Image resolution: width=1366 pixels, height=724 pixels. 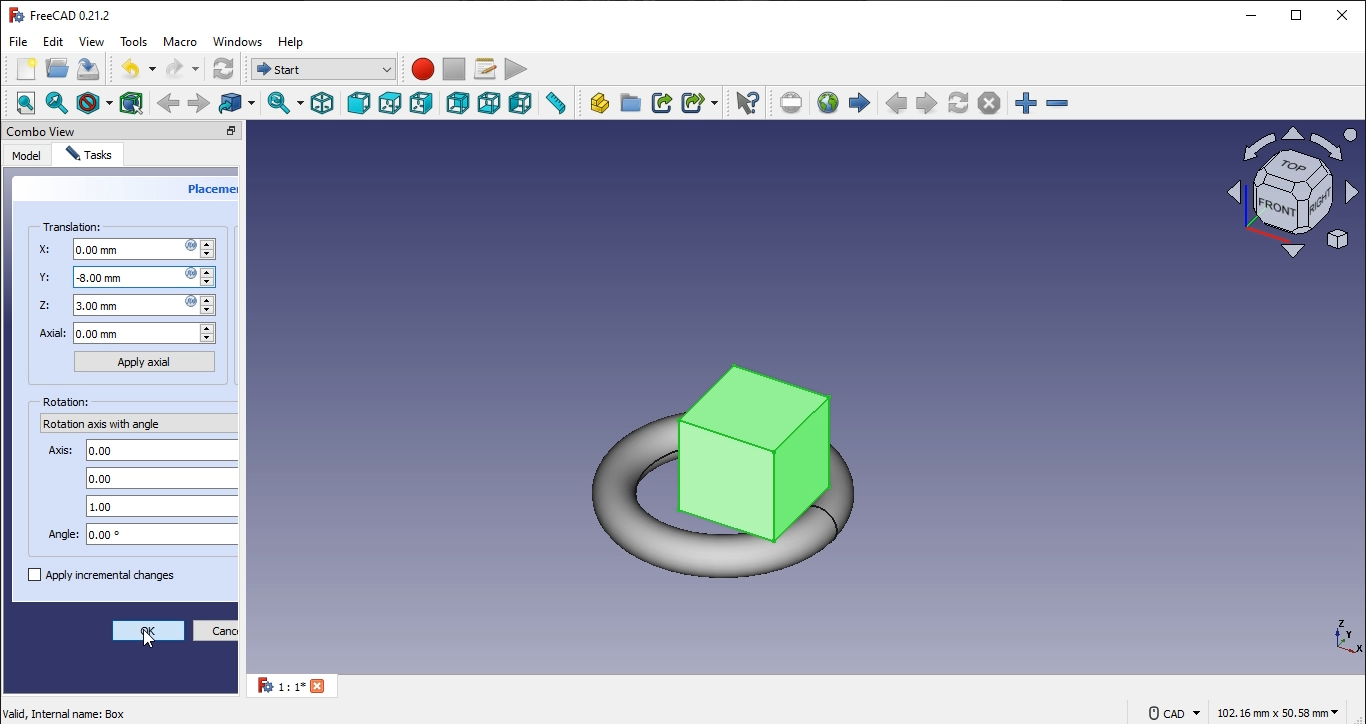 I want to click on new file, so click(x=28, y=69).